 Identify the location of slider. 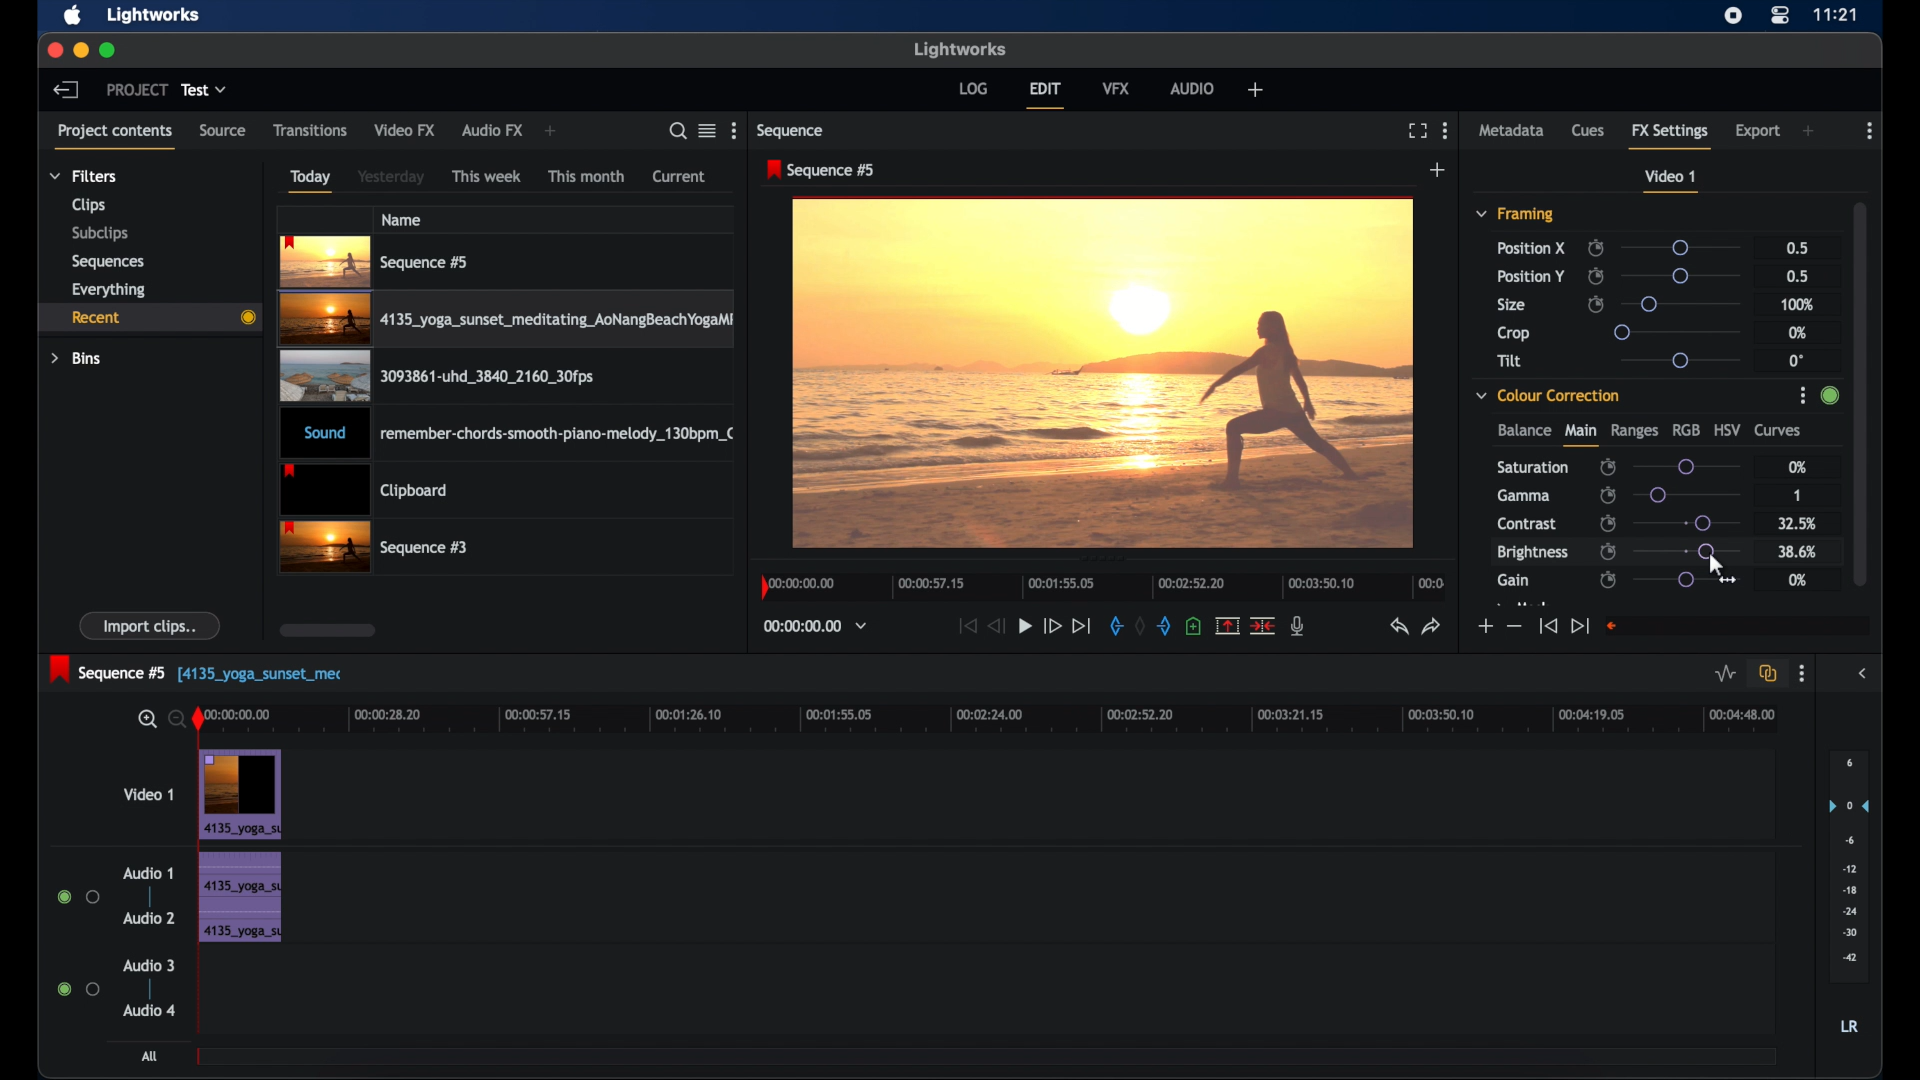
(1674, 332).